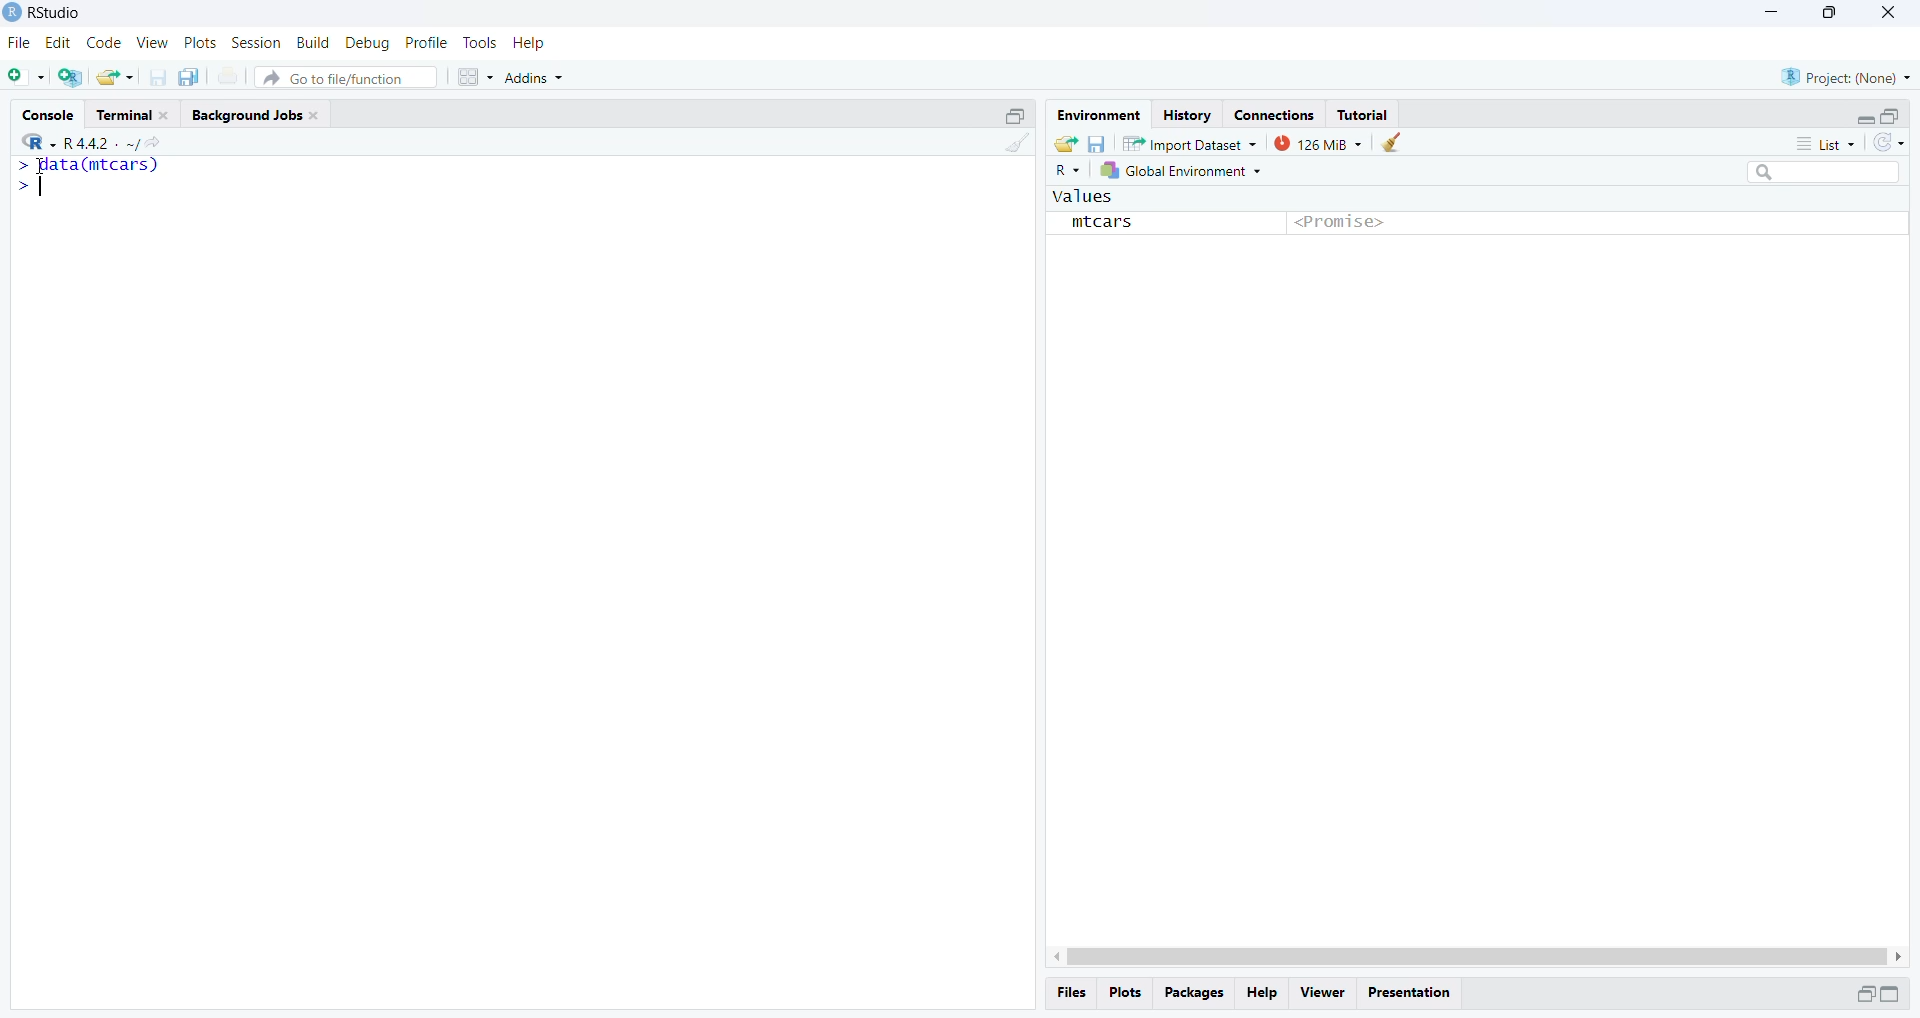 The image size is (1920, 1018). What do you see at coordinates (1825, 142) in the screenshot?
I see `List` at bounding box center [1825, 142].